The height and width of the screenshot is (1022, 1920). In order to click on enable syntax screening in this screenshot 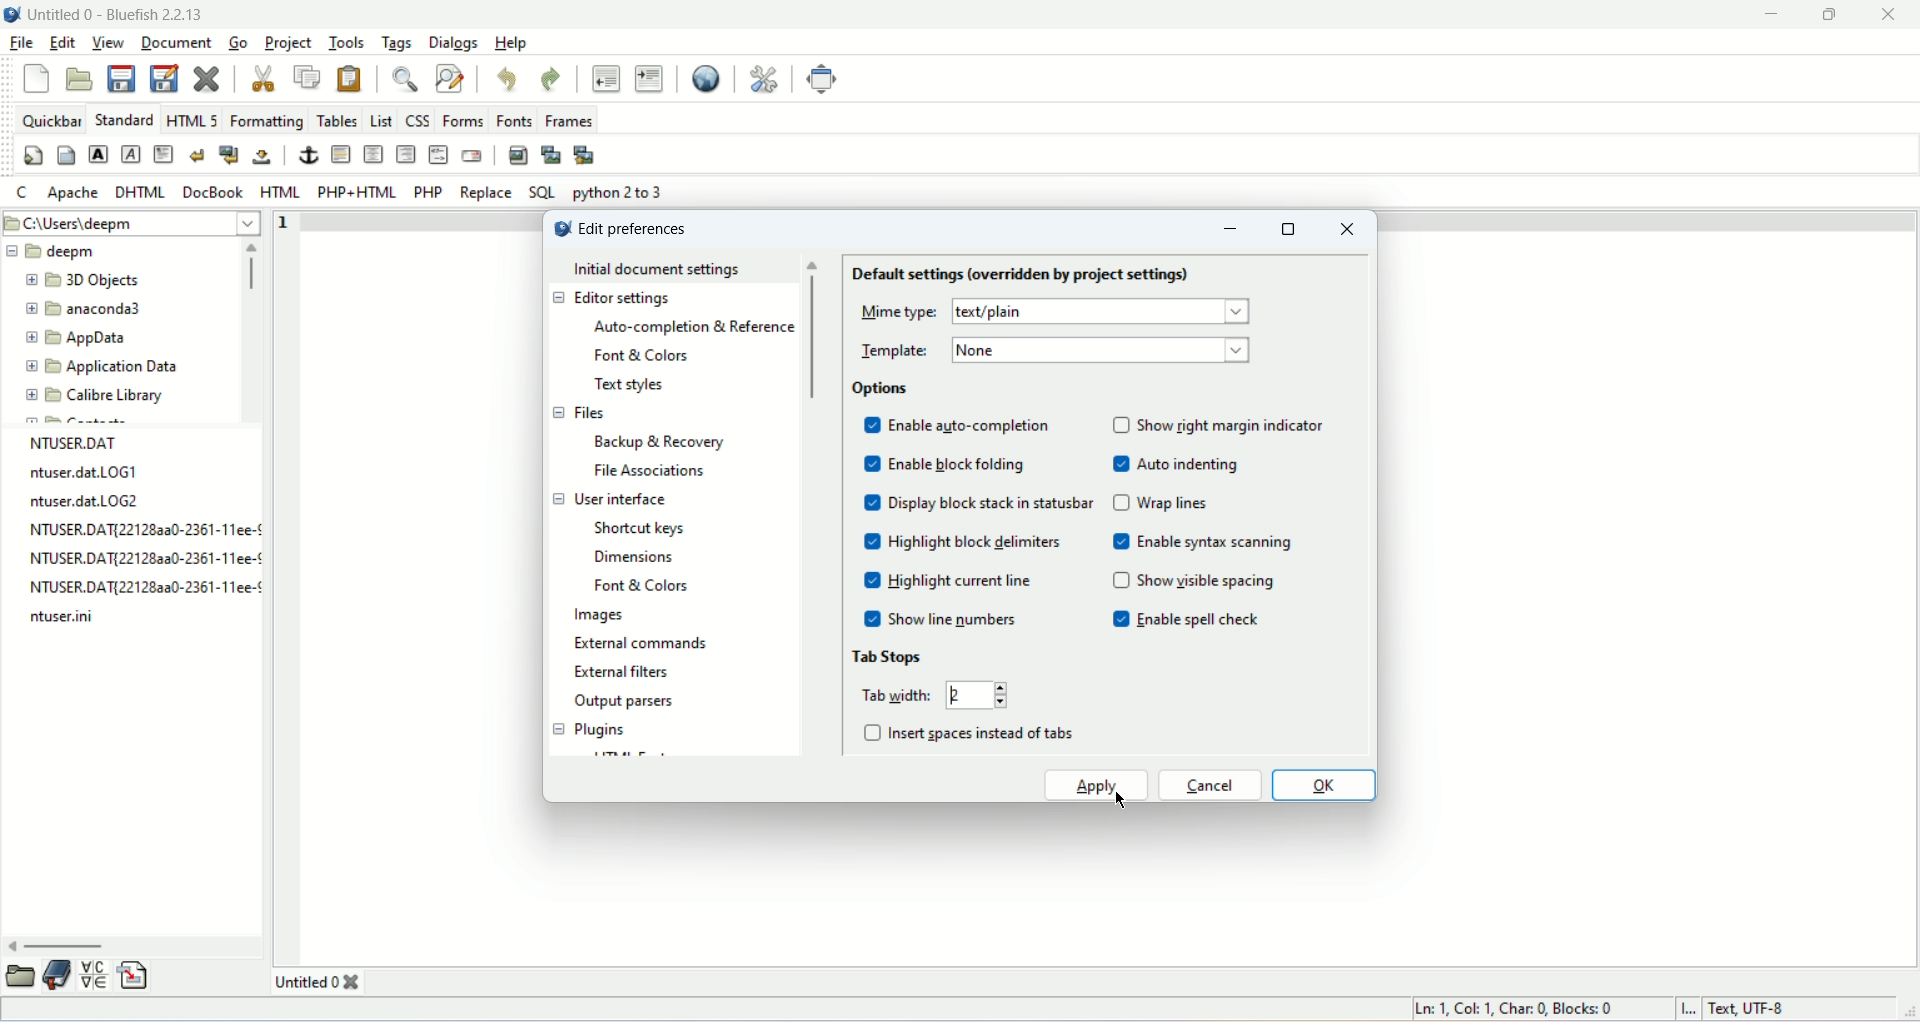, I will do `click(1216, 544)`.